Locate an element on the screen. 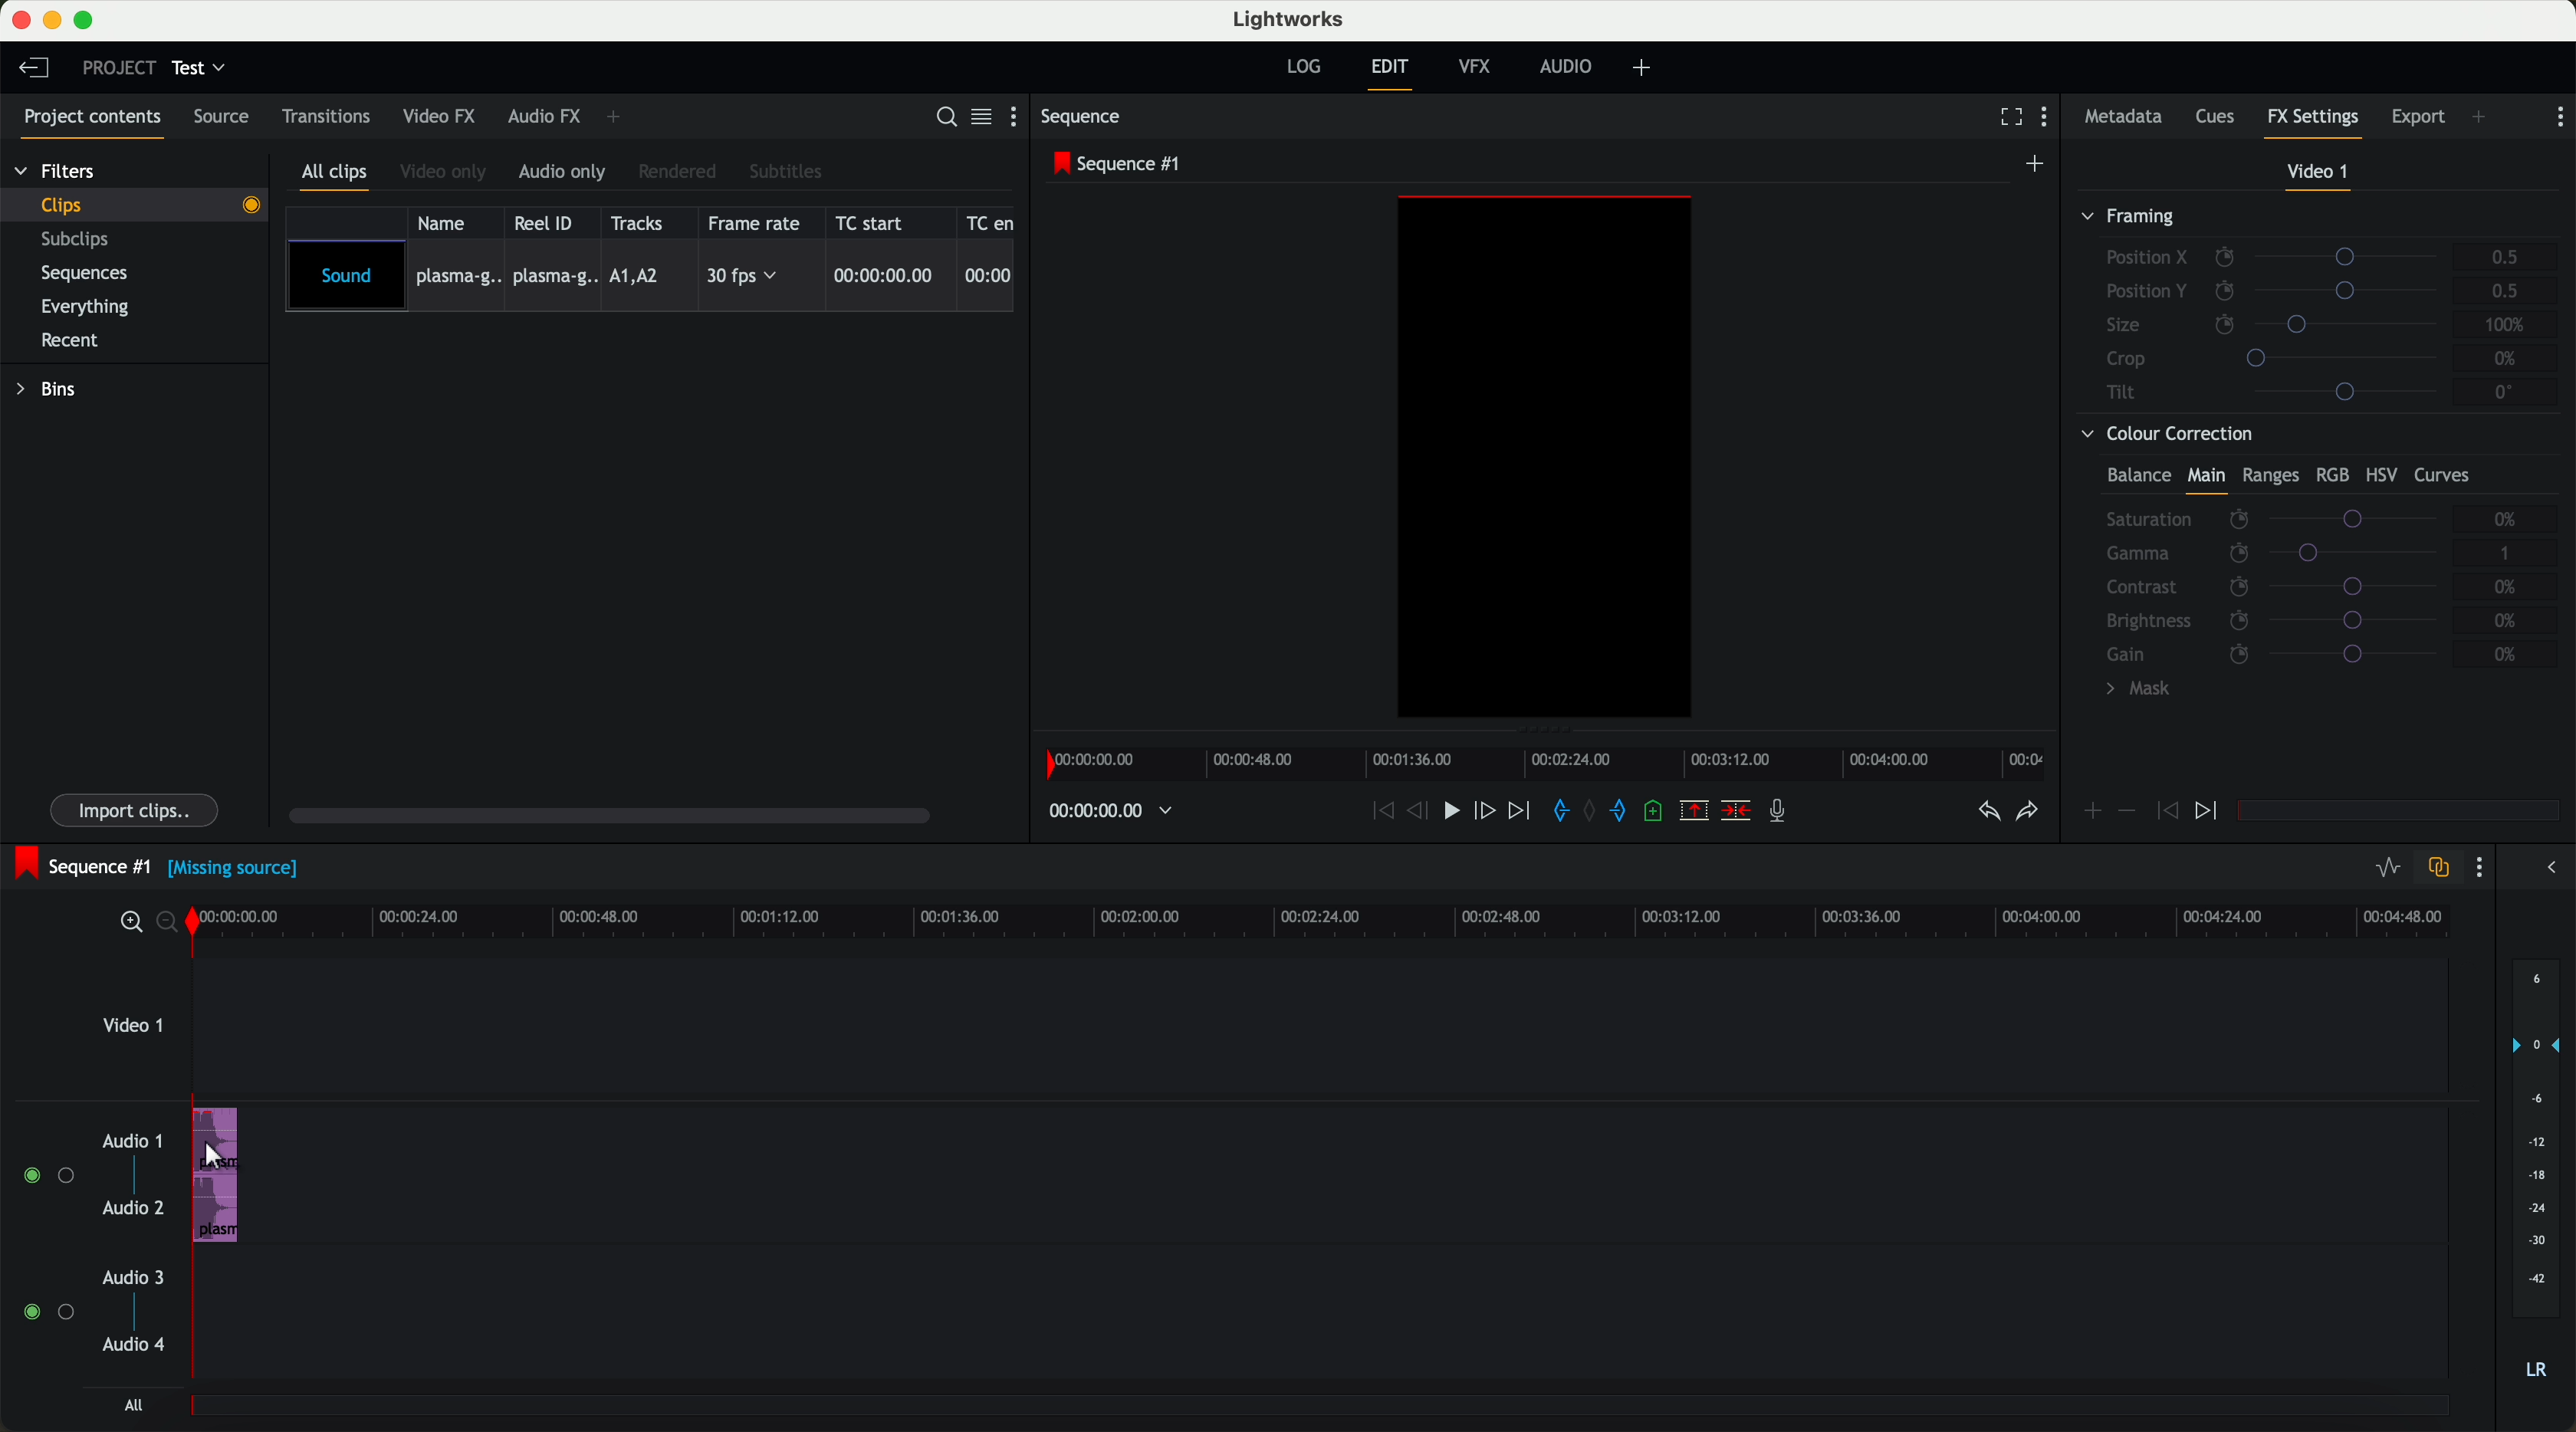  cursor is located at coordinates (220, 1157).